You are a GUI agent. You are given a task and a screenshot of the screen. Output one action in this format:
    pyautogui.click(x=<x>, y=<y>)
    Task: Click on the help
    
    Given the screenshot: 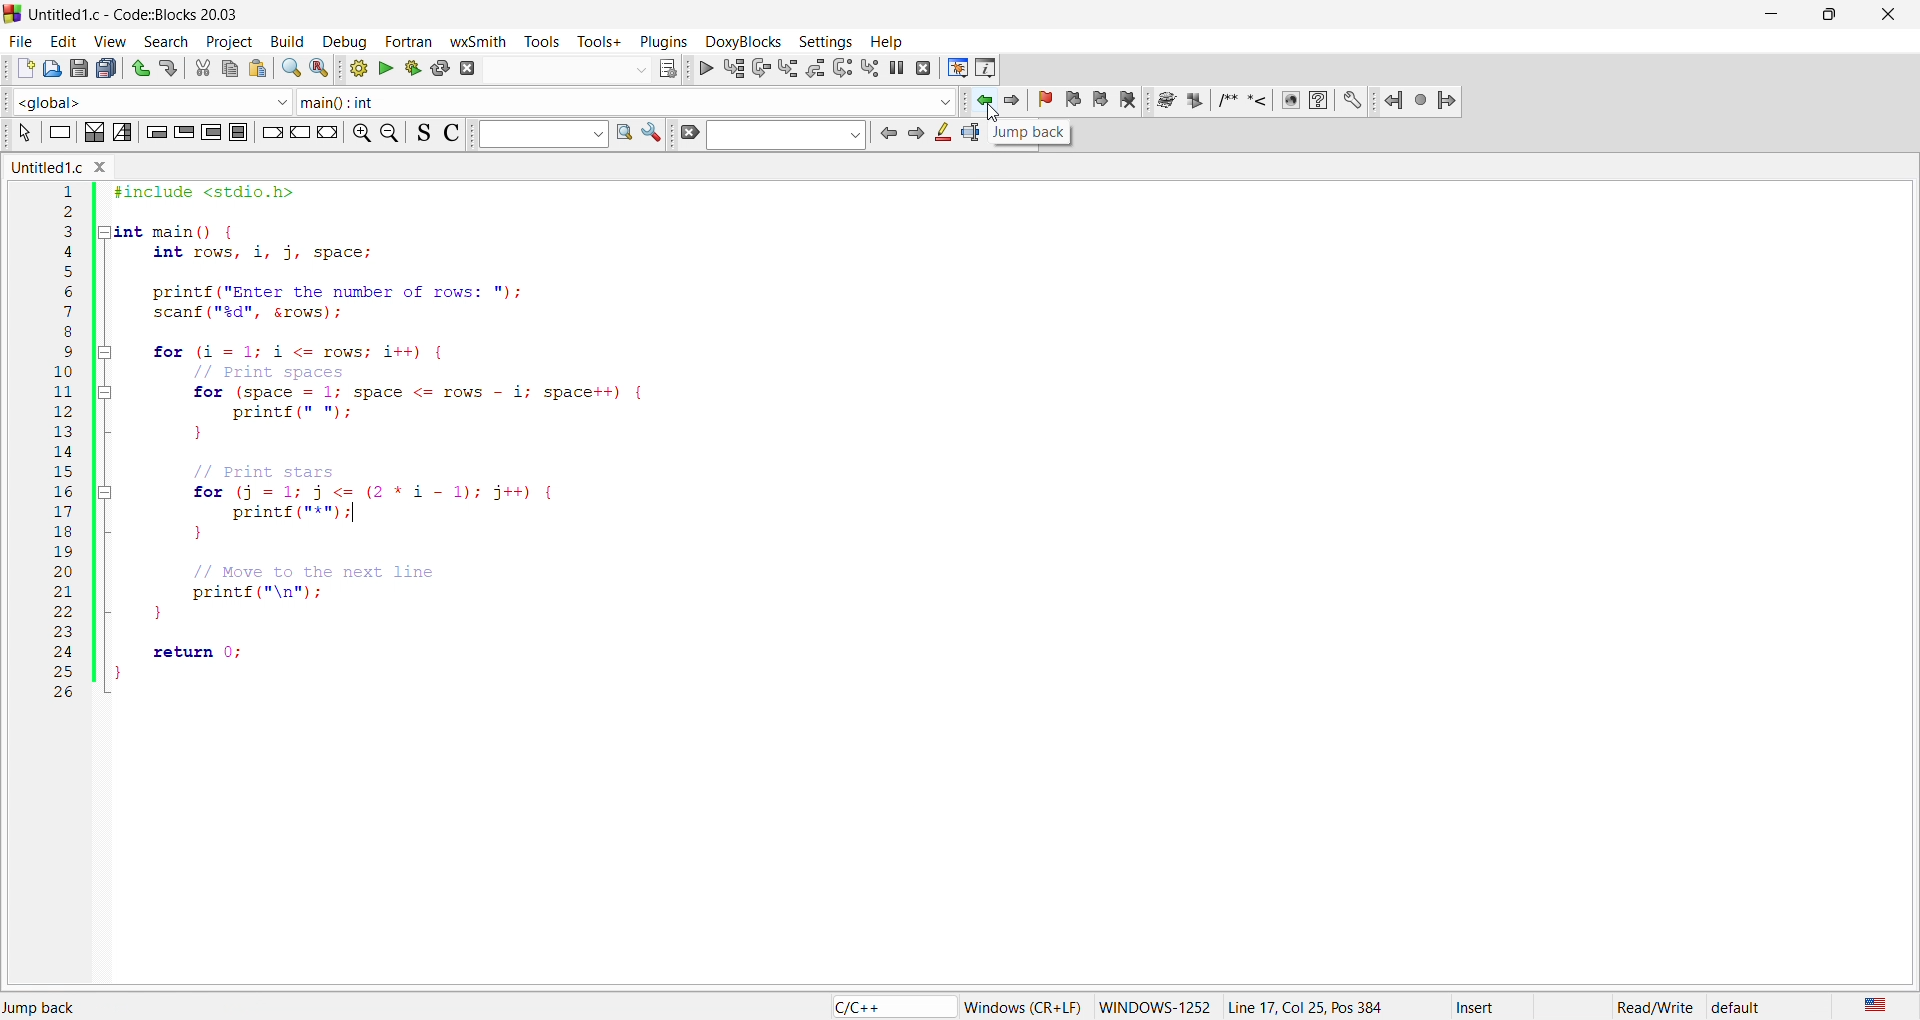 What is the action you would take?
    pyautogui.click(x=884, y=39)
    